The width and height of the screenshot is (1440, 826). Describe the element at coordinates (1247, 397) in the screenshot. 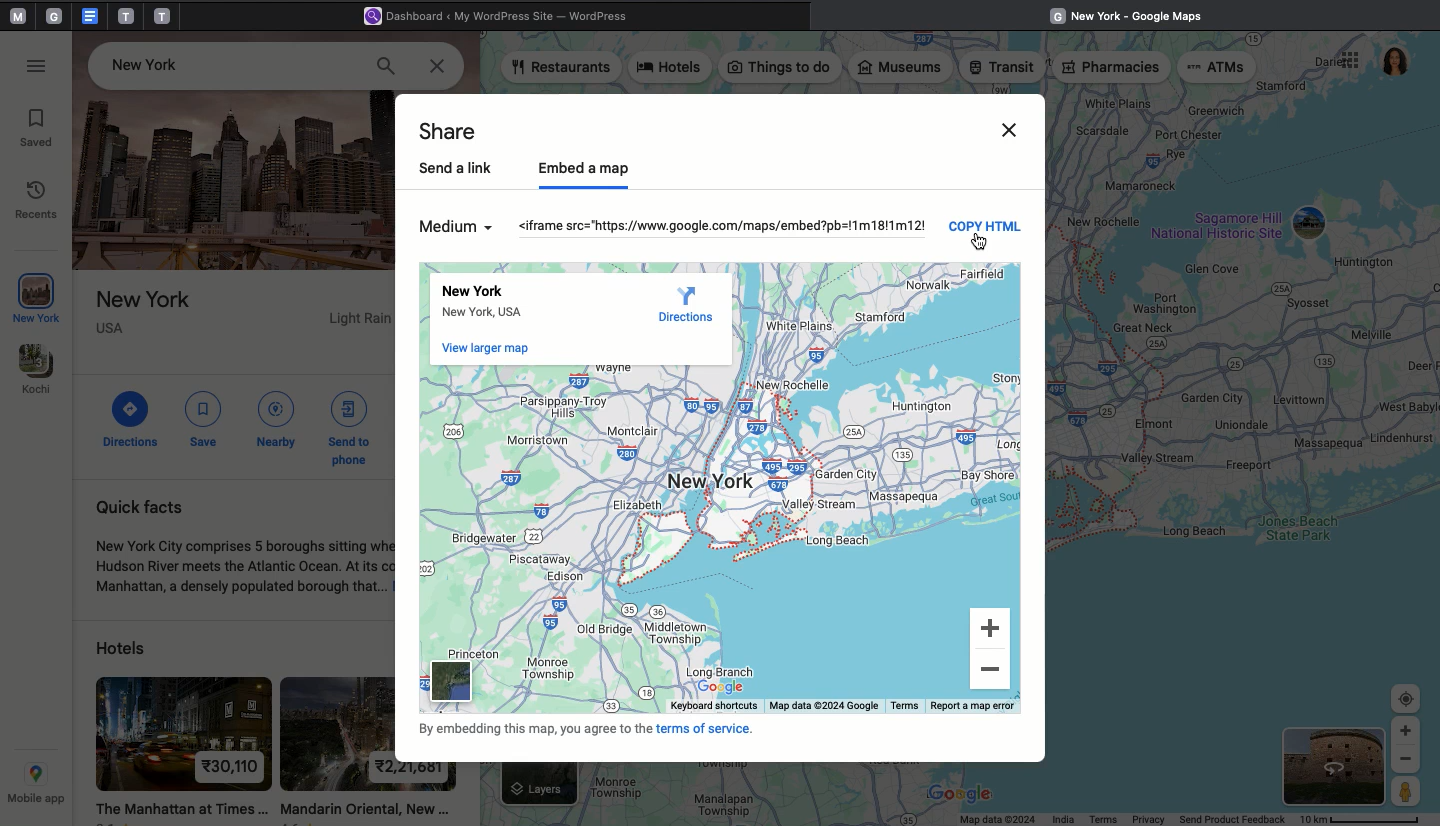

I see `Map` at that location.